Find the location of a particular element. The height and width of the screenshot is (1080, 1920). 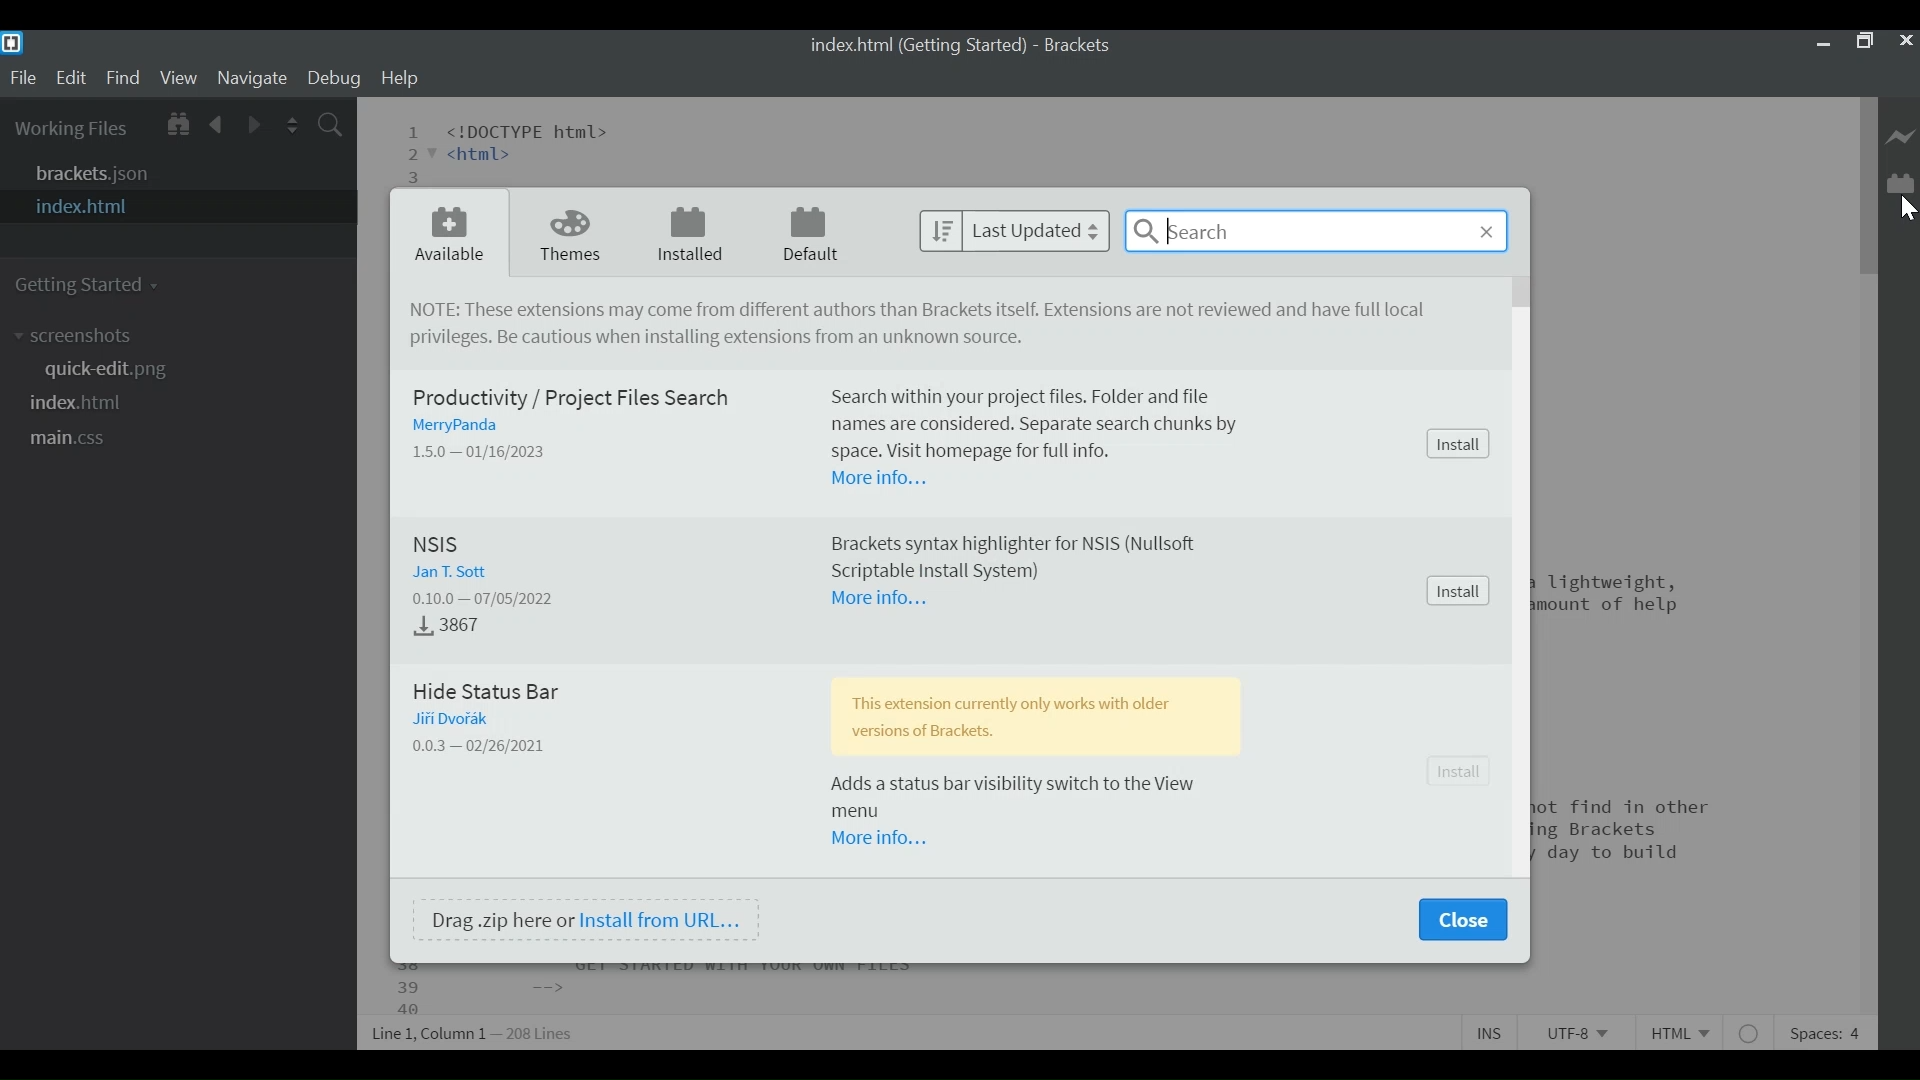

screenshot is located at coordinates (83, 336).